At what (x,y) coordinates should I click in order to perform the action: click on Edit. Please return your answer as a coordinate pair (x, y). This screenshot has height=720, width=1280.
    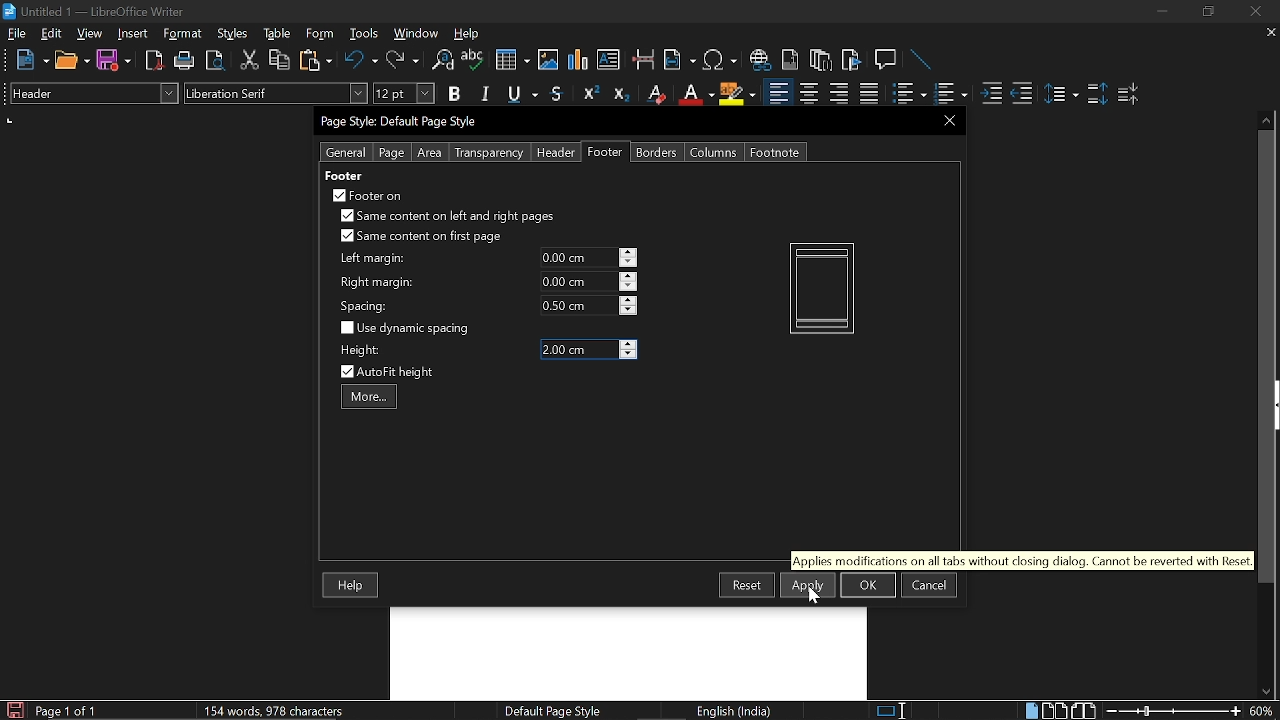
    Looking at the image, I should click on (52, 33).